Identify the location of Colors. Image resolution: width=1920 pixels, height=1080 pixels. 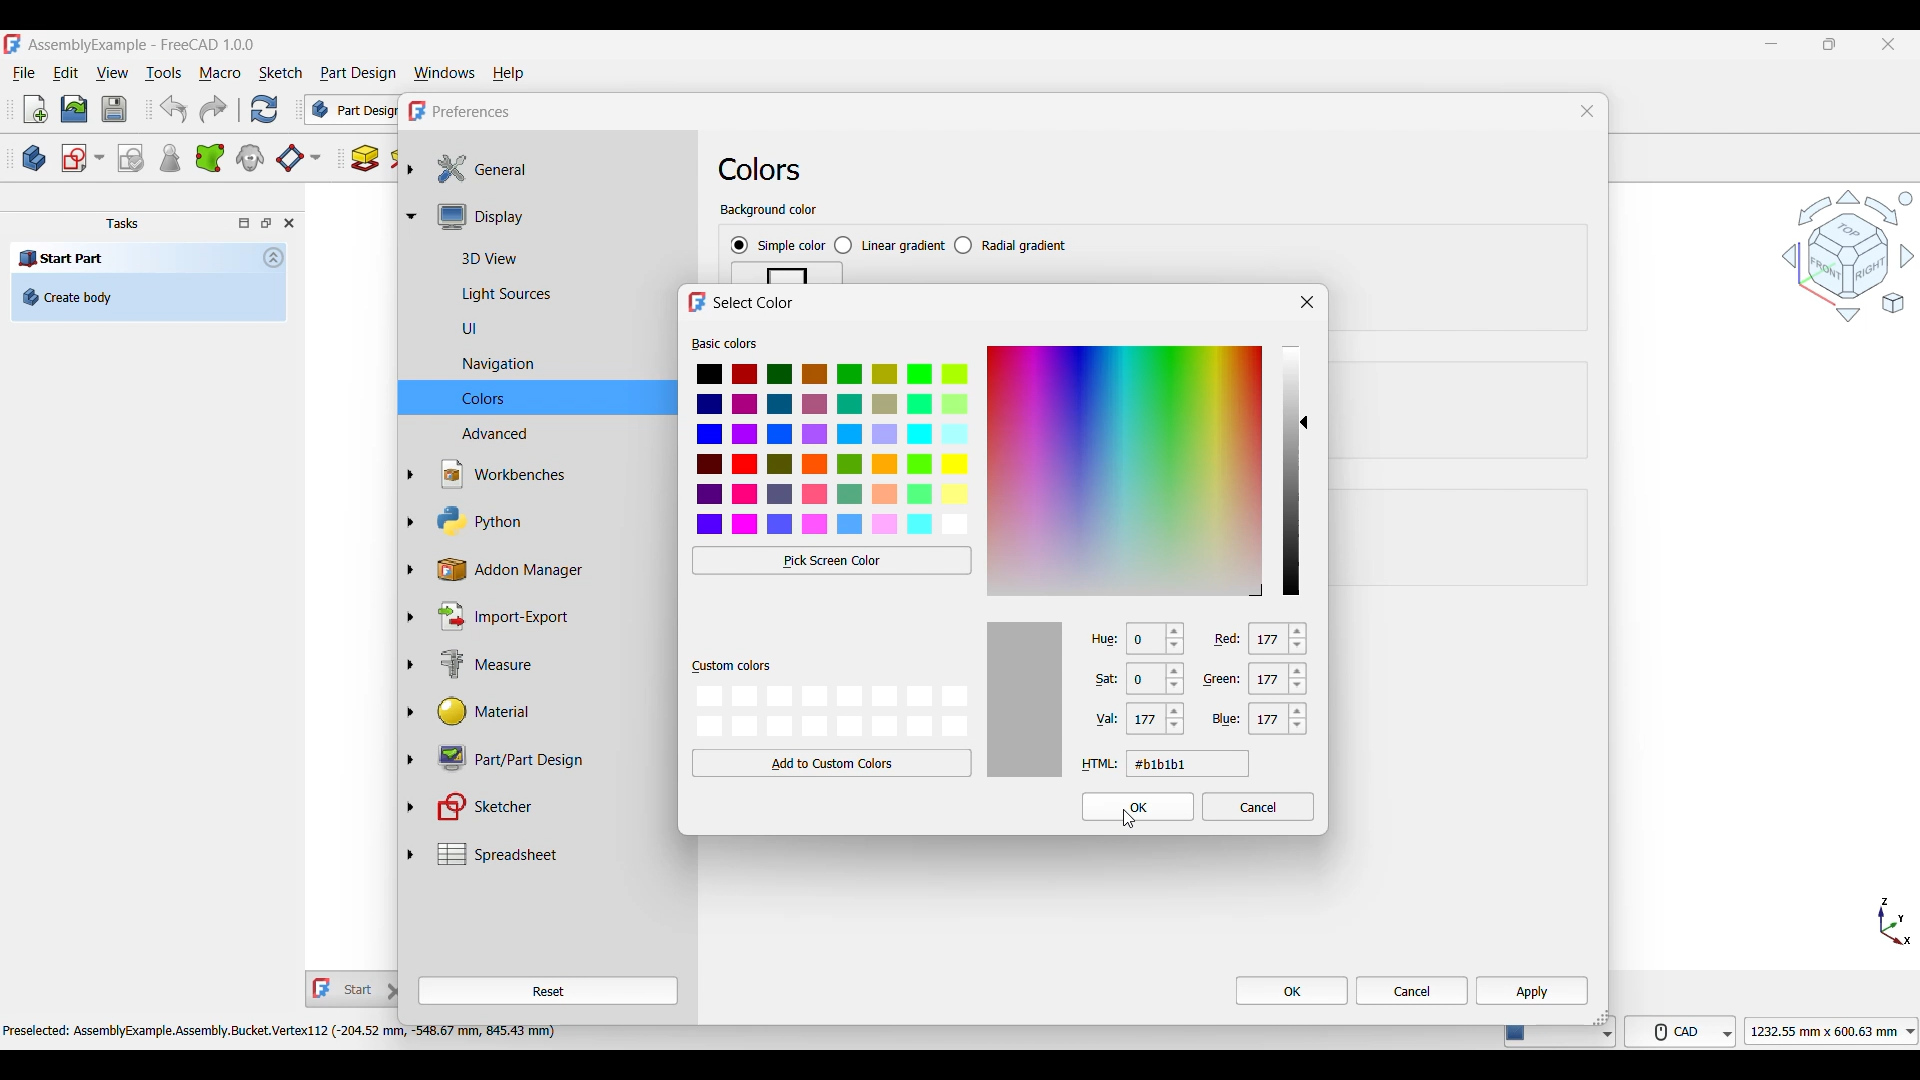
(760, 169).